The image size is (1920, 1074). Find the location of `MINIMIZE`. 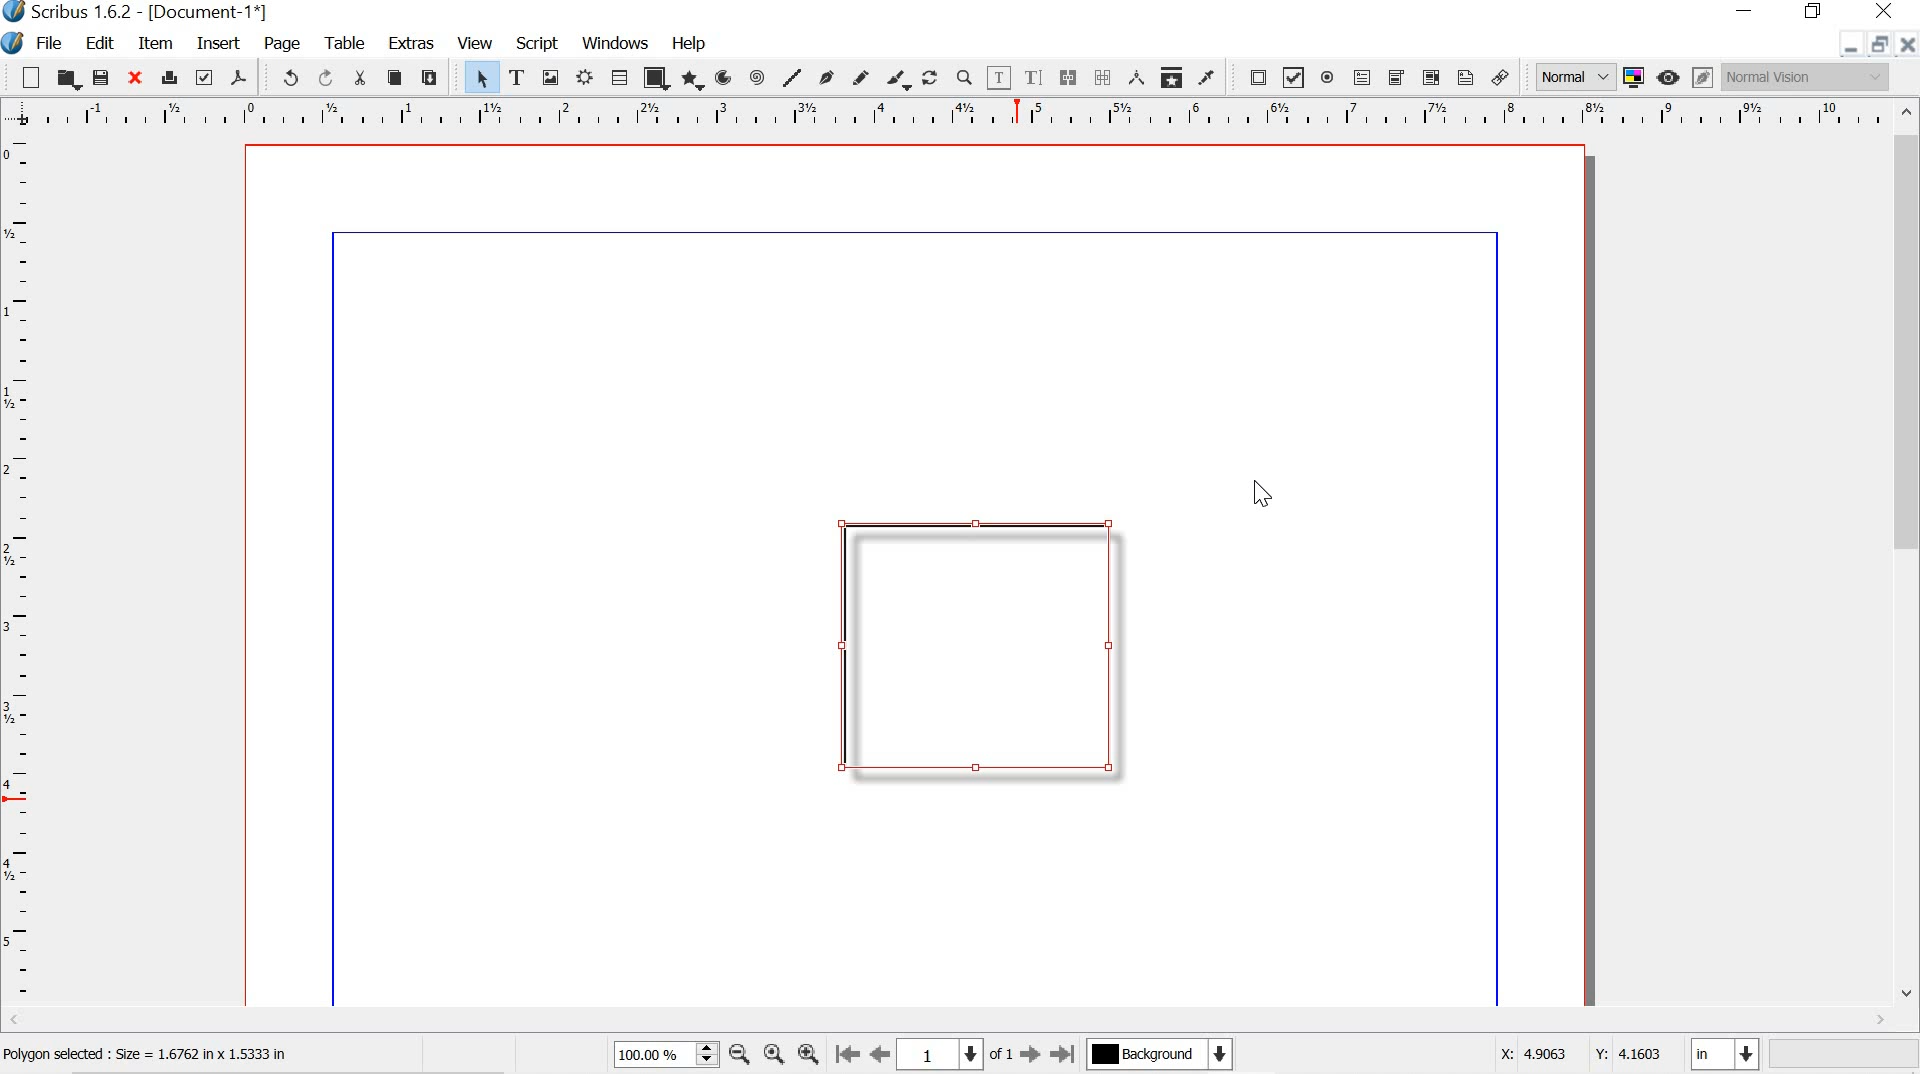

MINIMIZE is located at coordinates (1844, 51).